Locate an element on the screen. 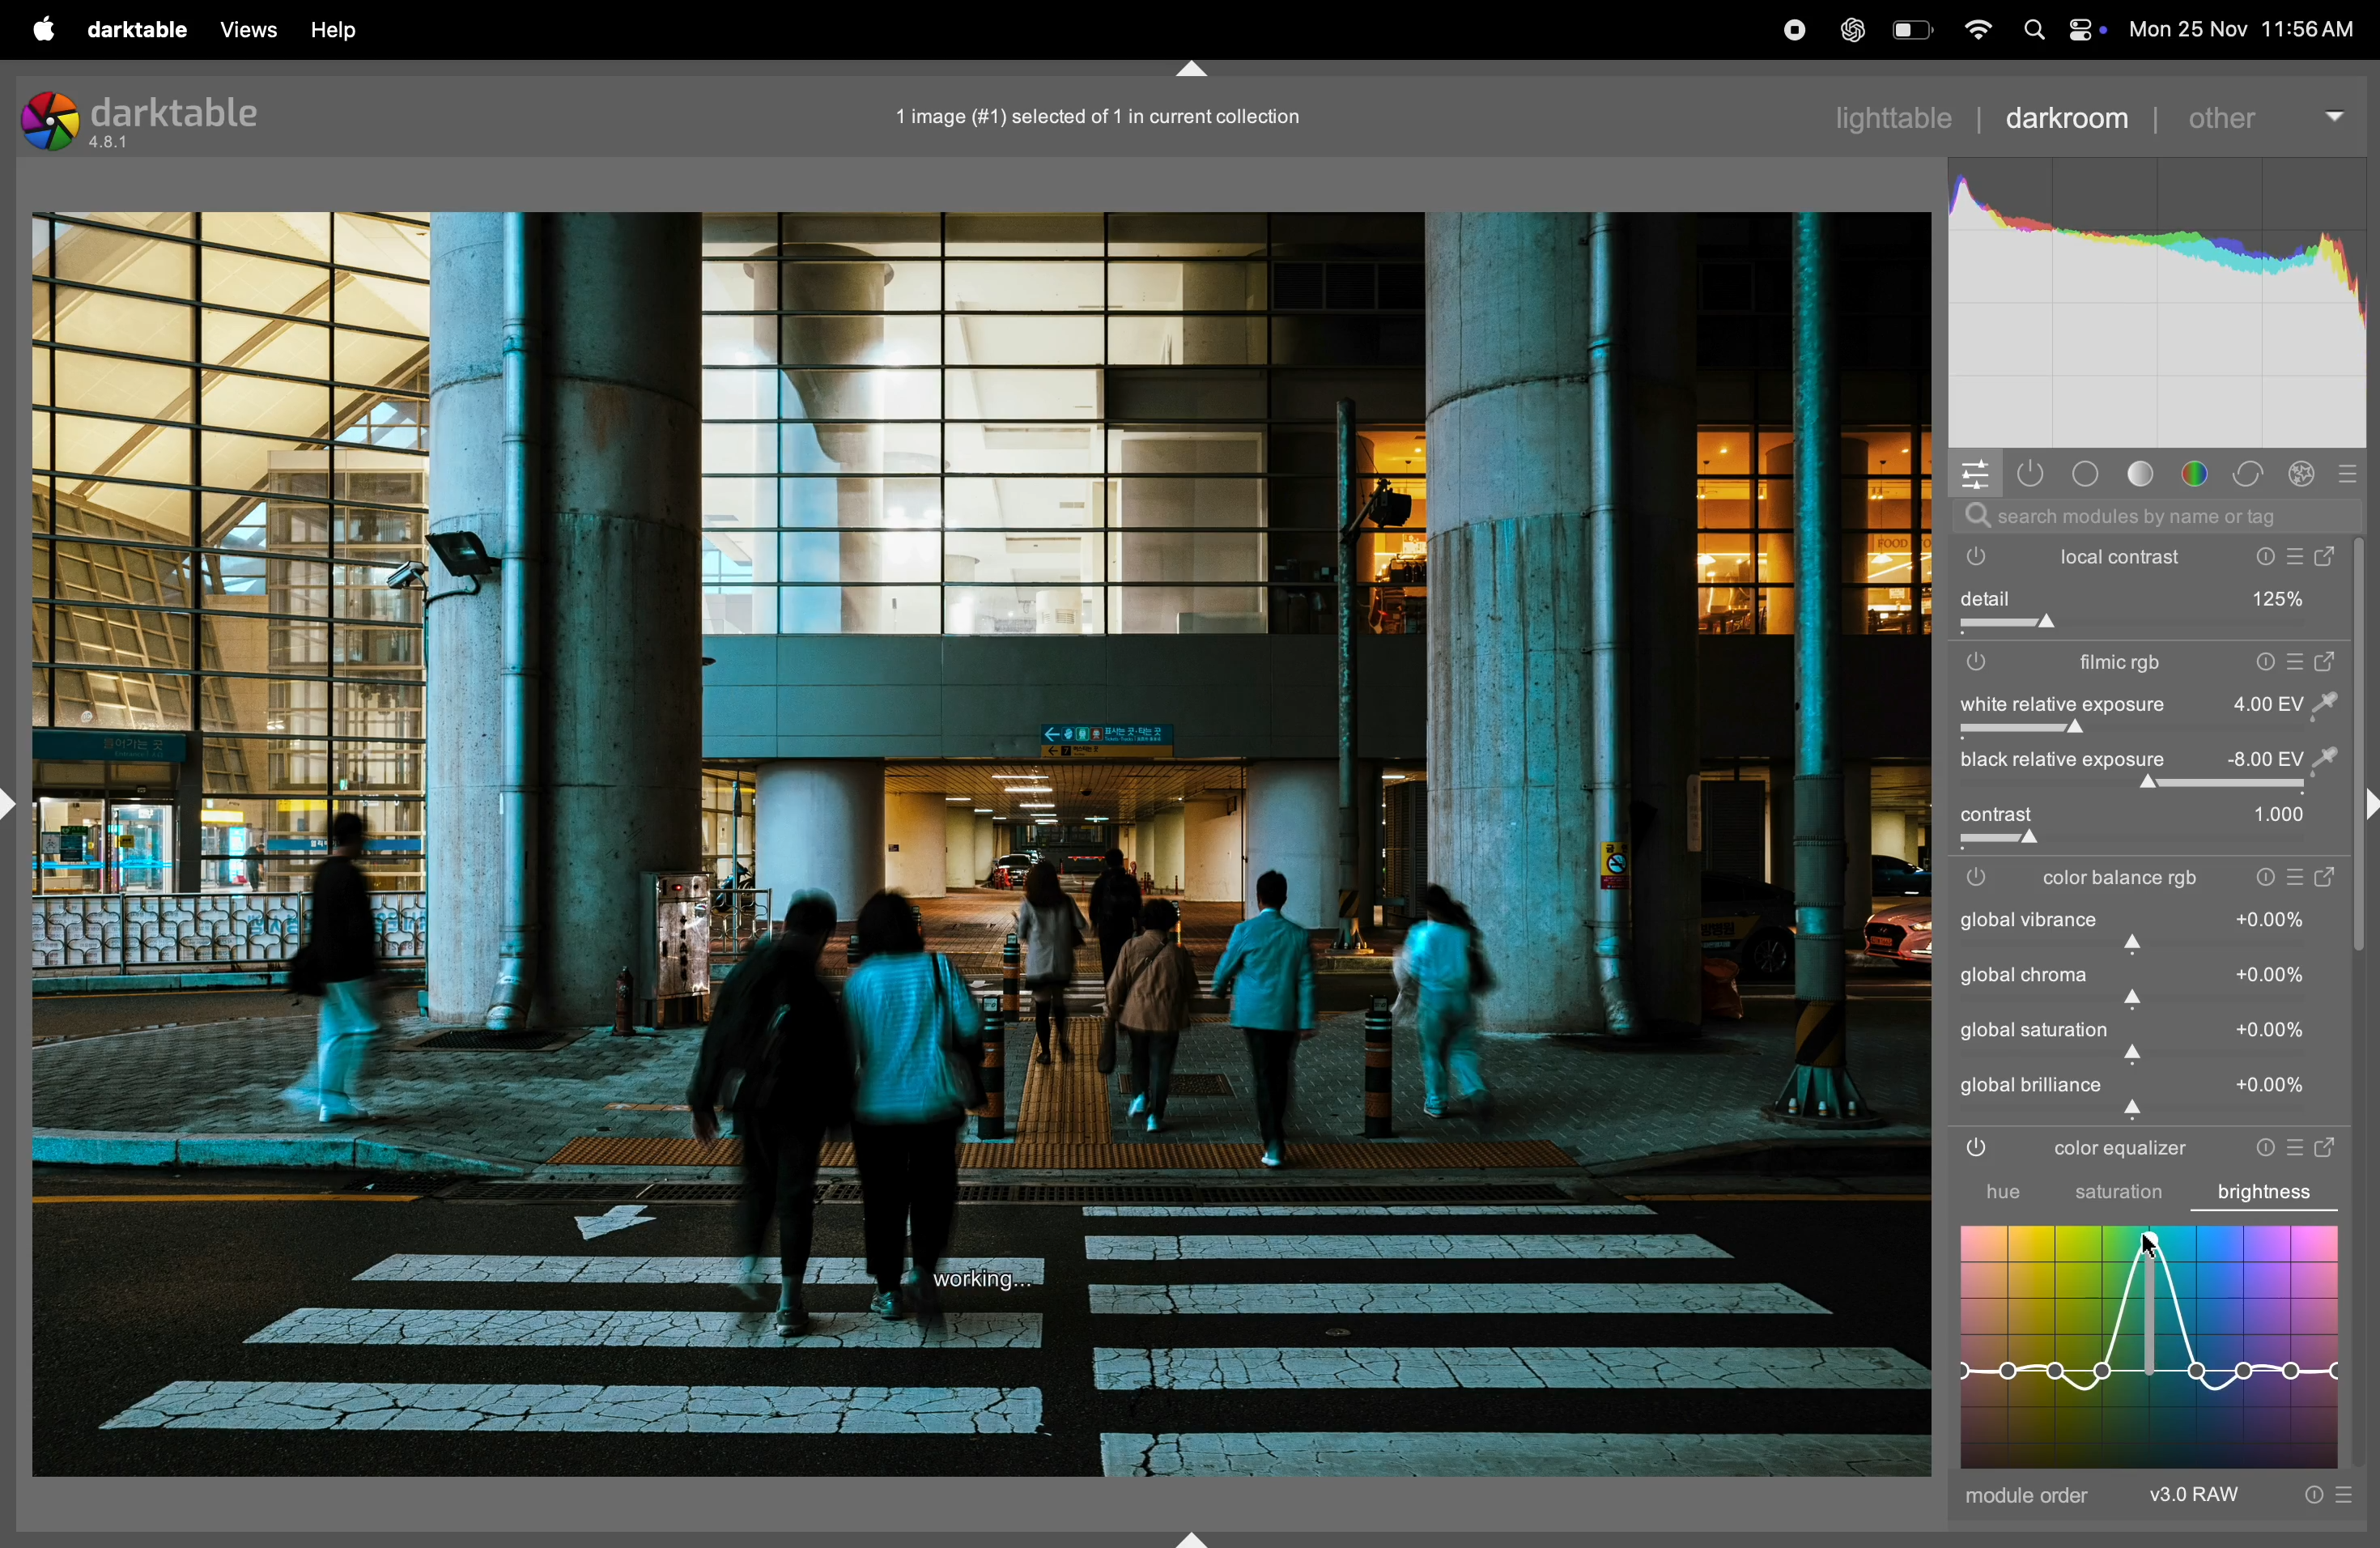 This screenshot has width=2380, height=1548. detail is located at coordinates (2147, 597).